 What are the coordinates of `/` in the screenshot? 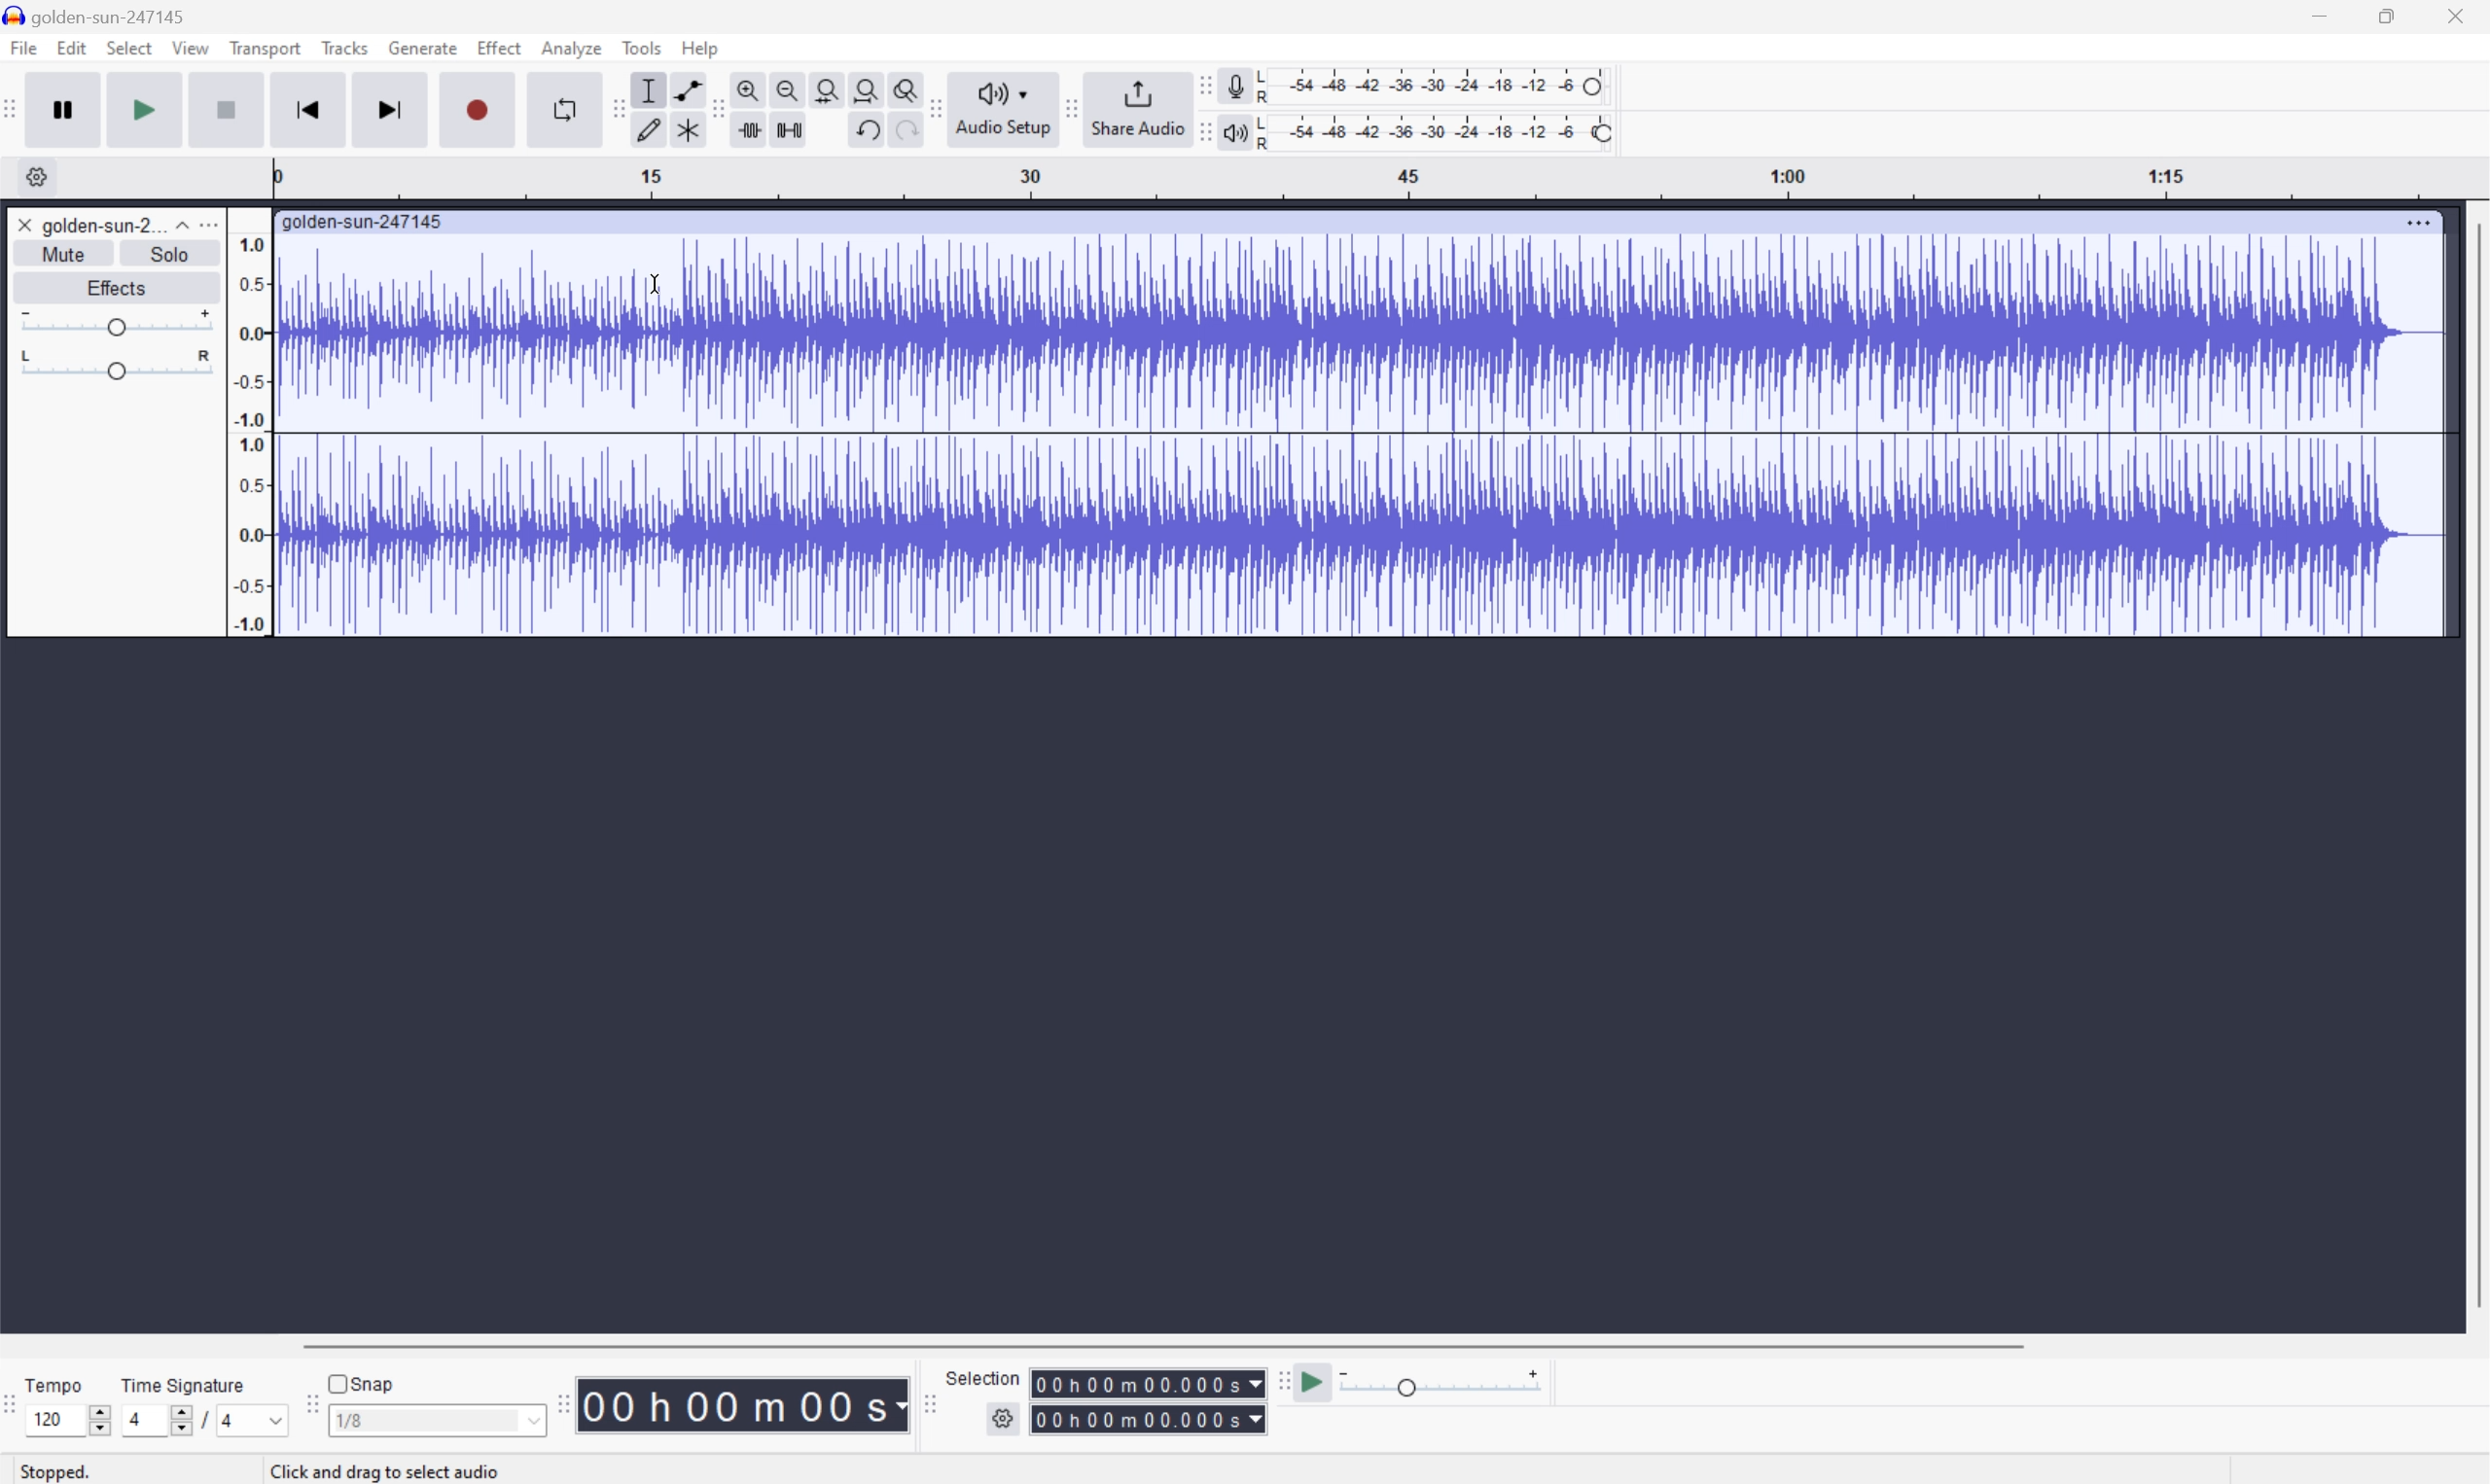 It's located at (201, 1418).